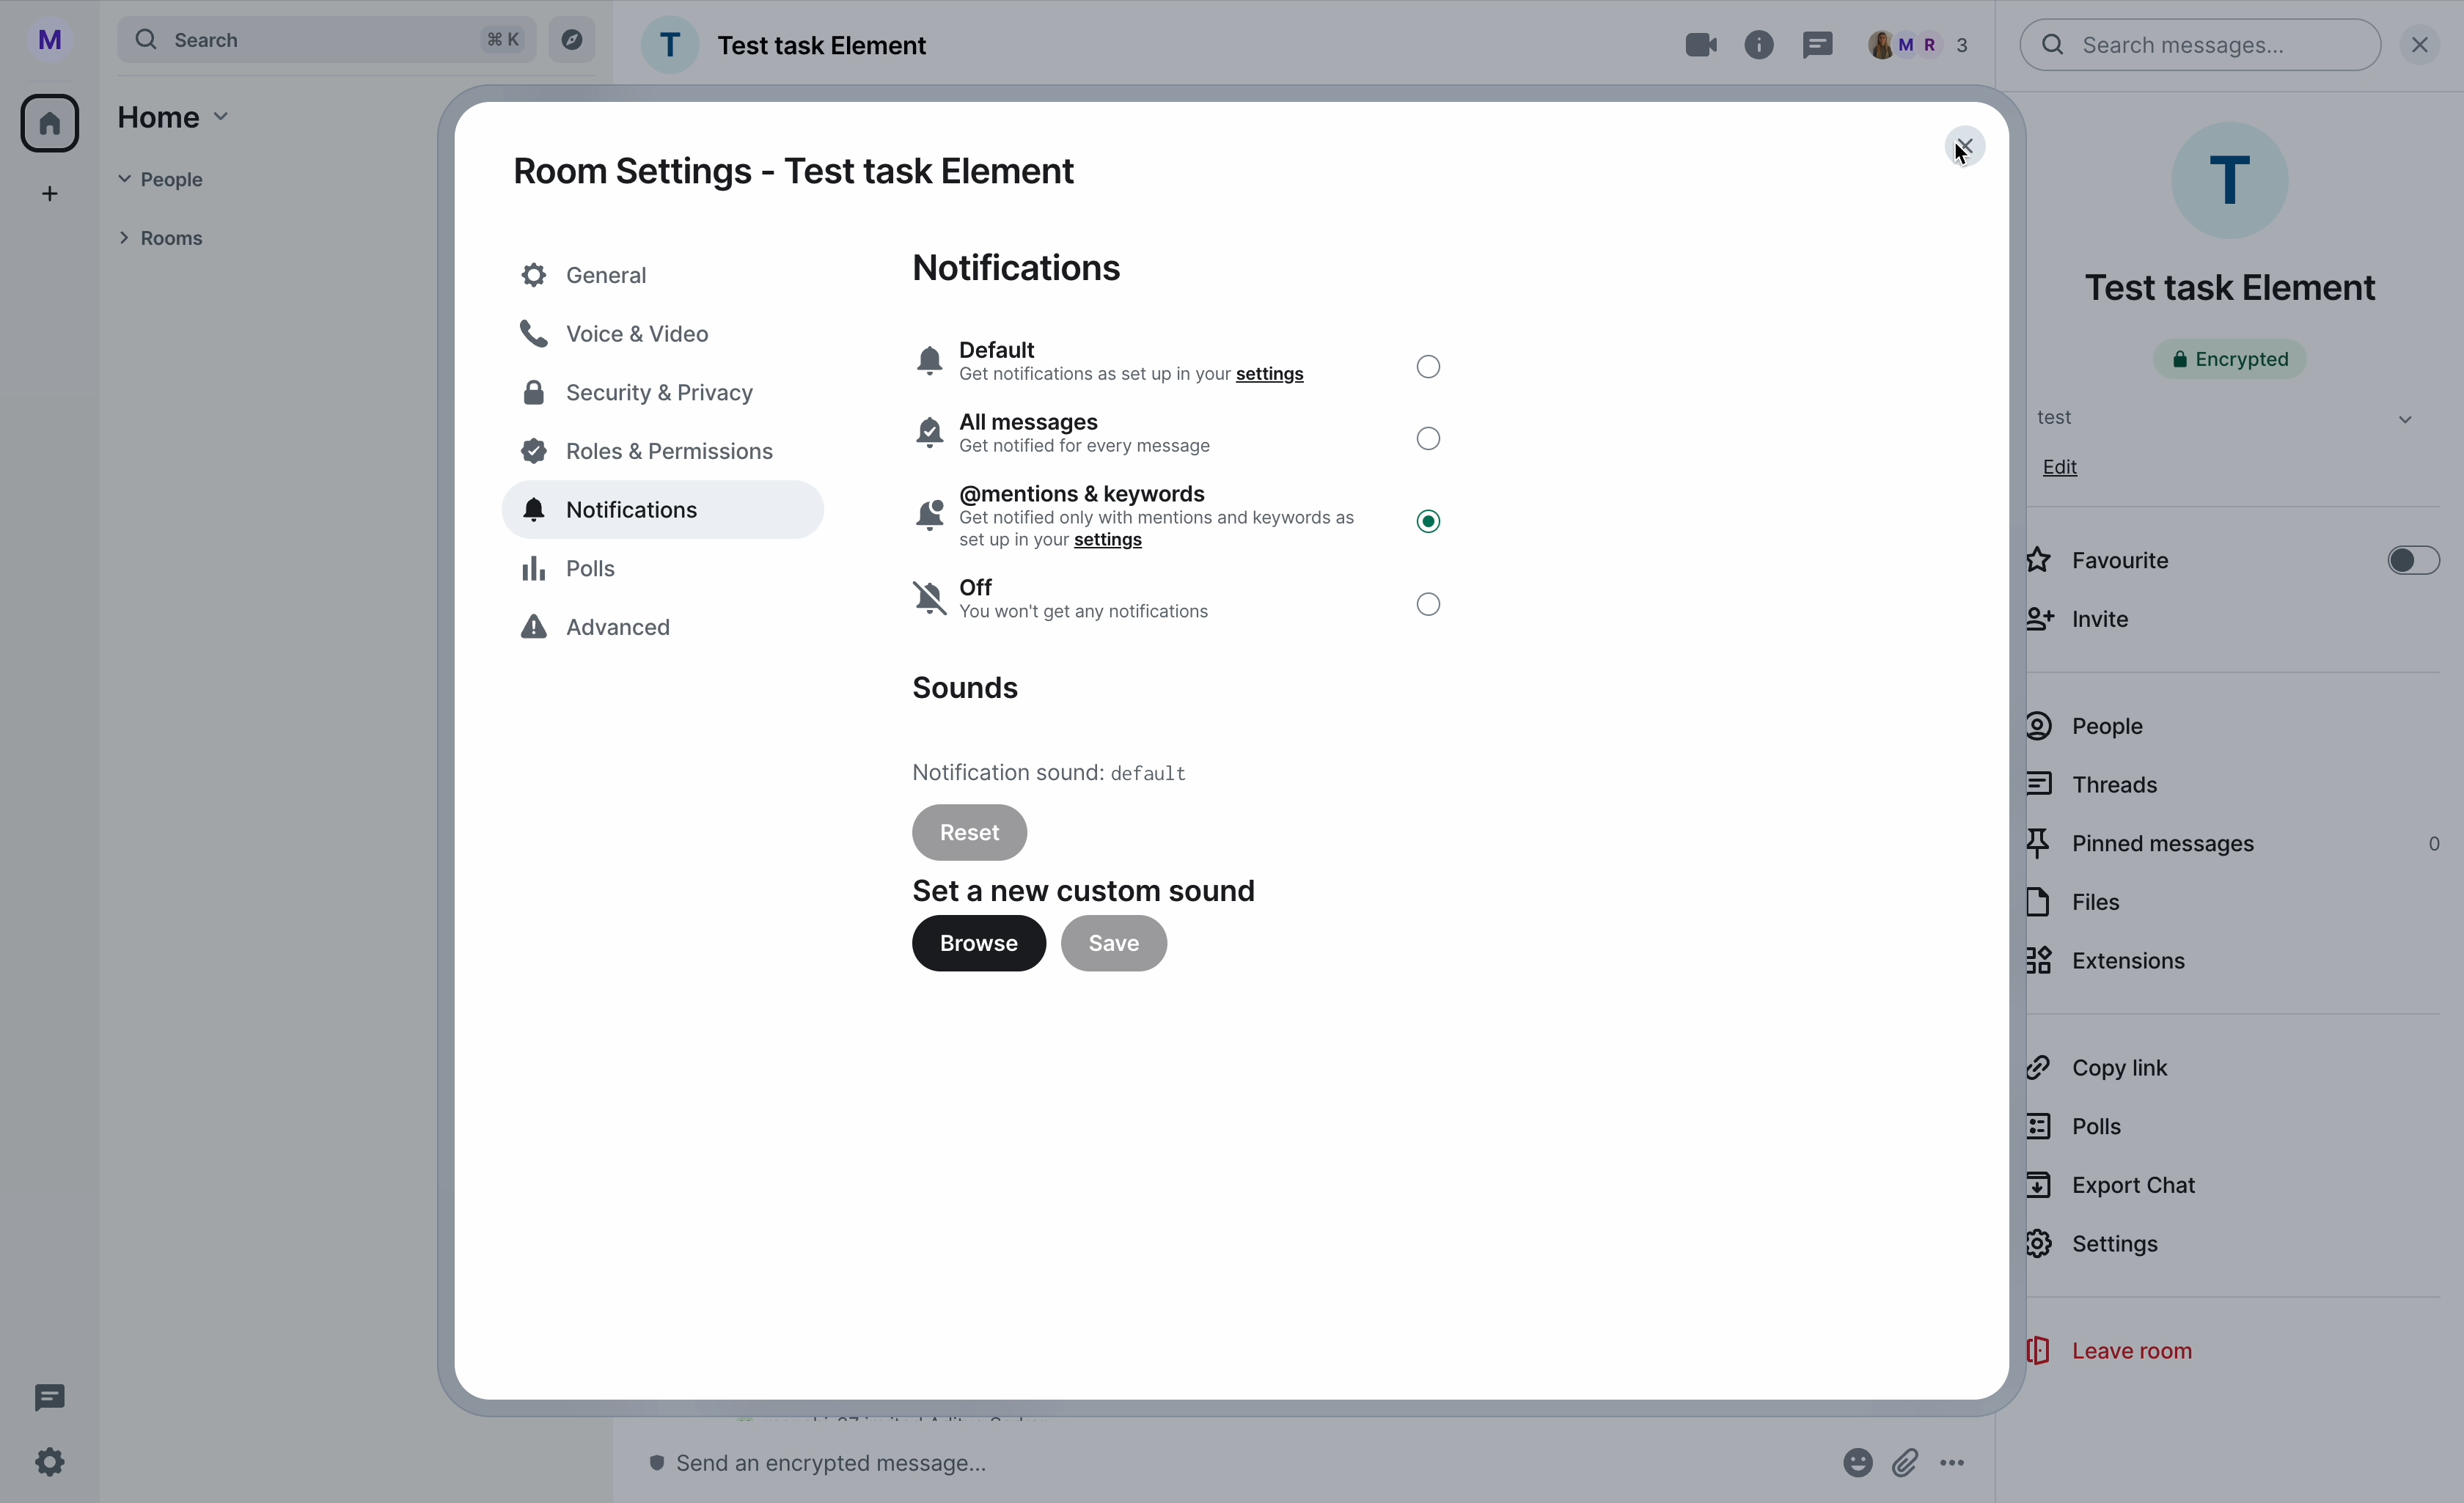  What do you see at coordinates (642, 396) in the screenshot?
I see `security and privacy` at bounding box center [642, 396].